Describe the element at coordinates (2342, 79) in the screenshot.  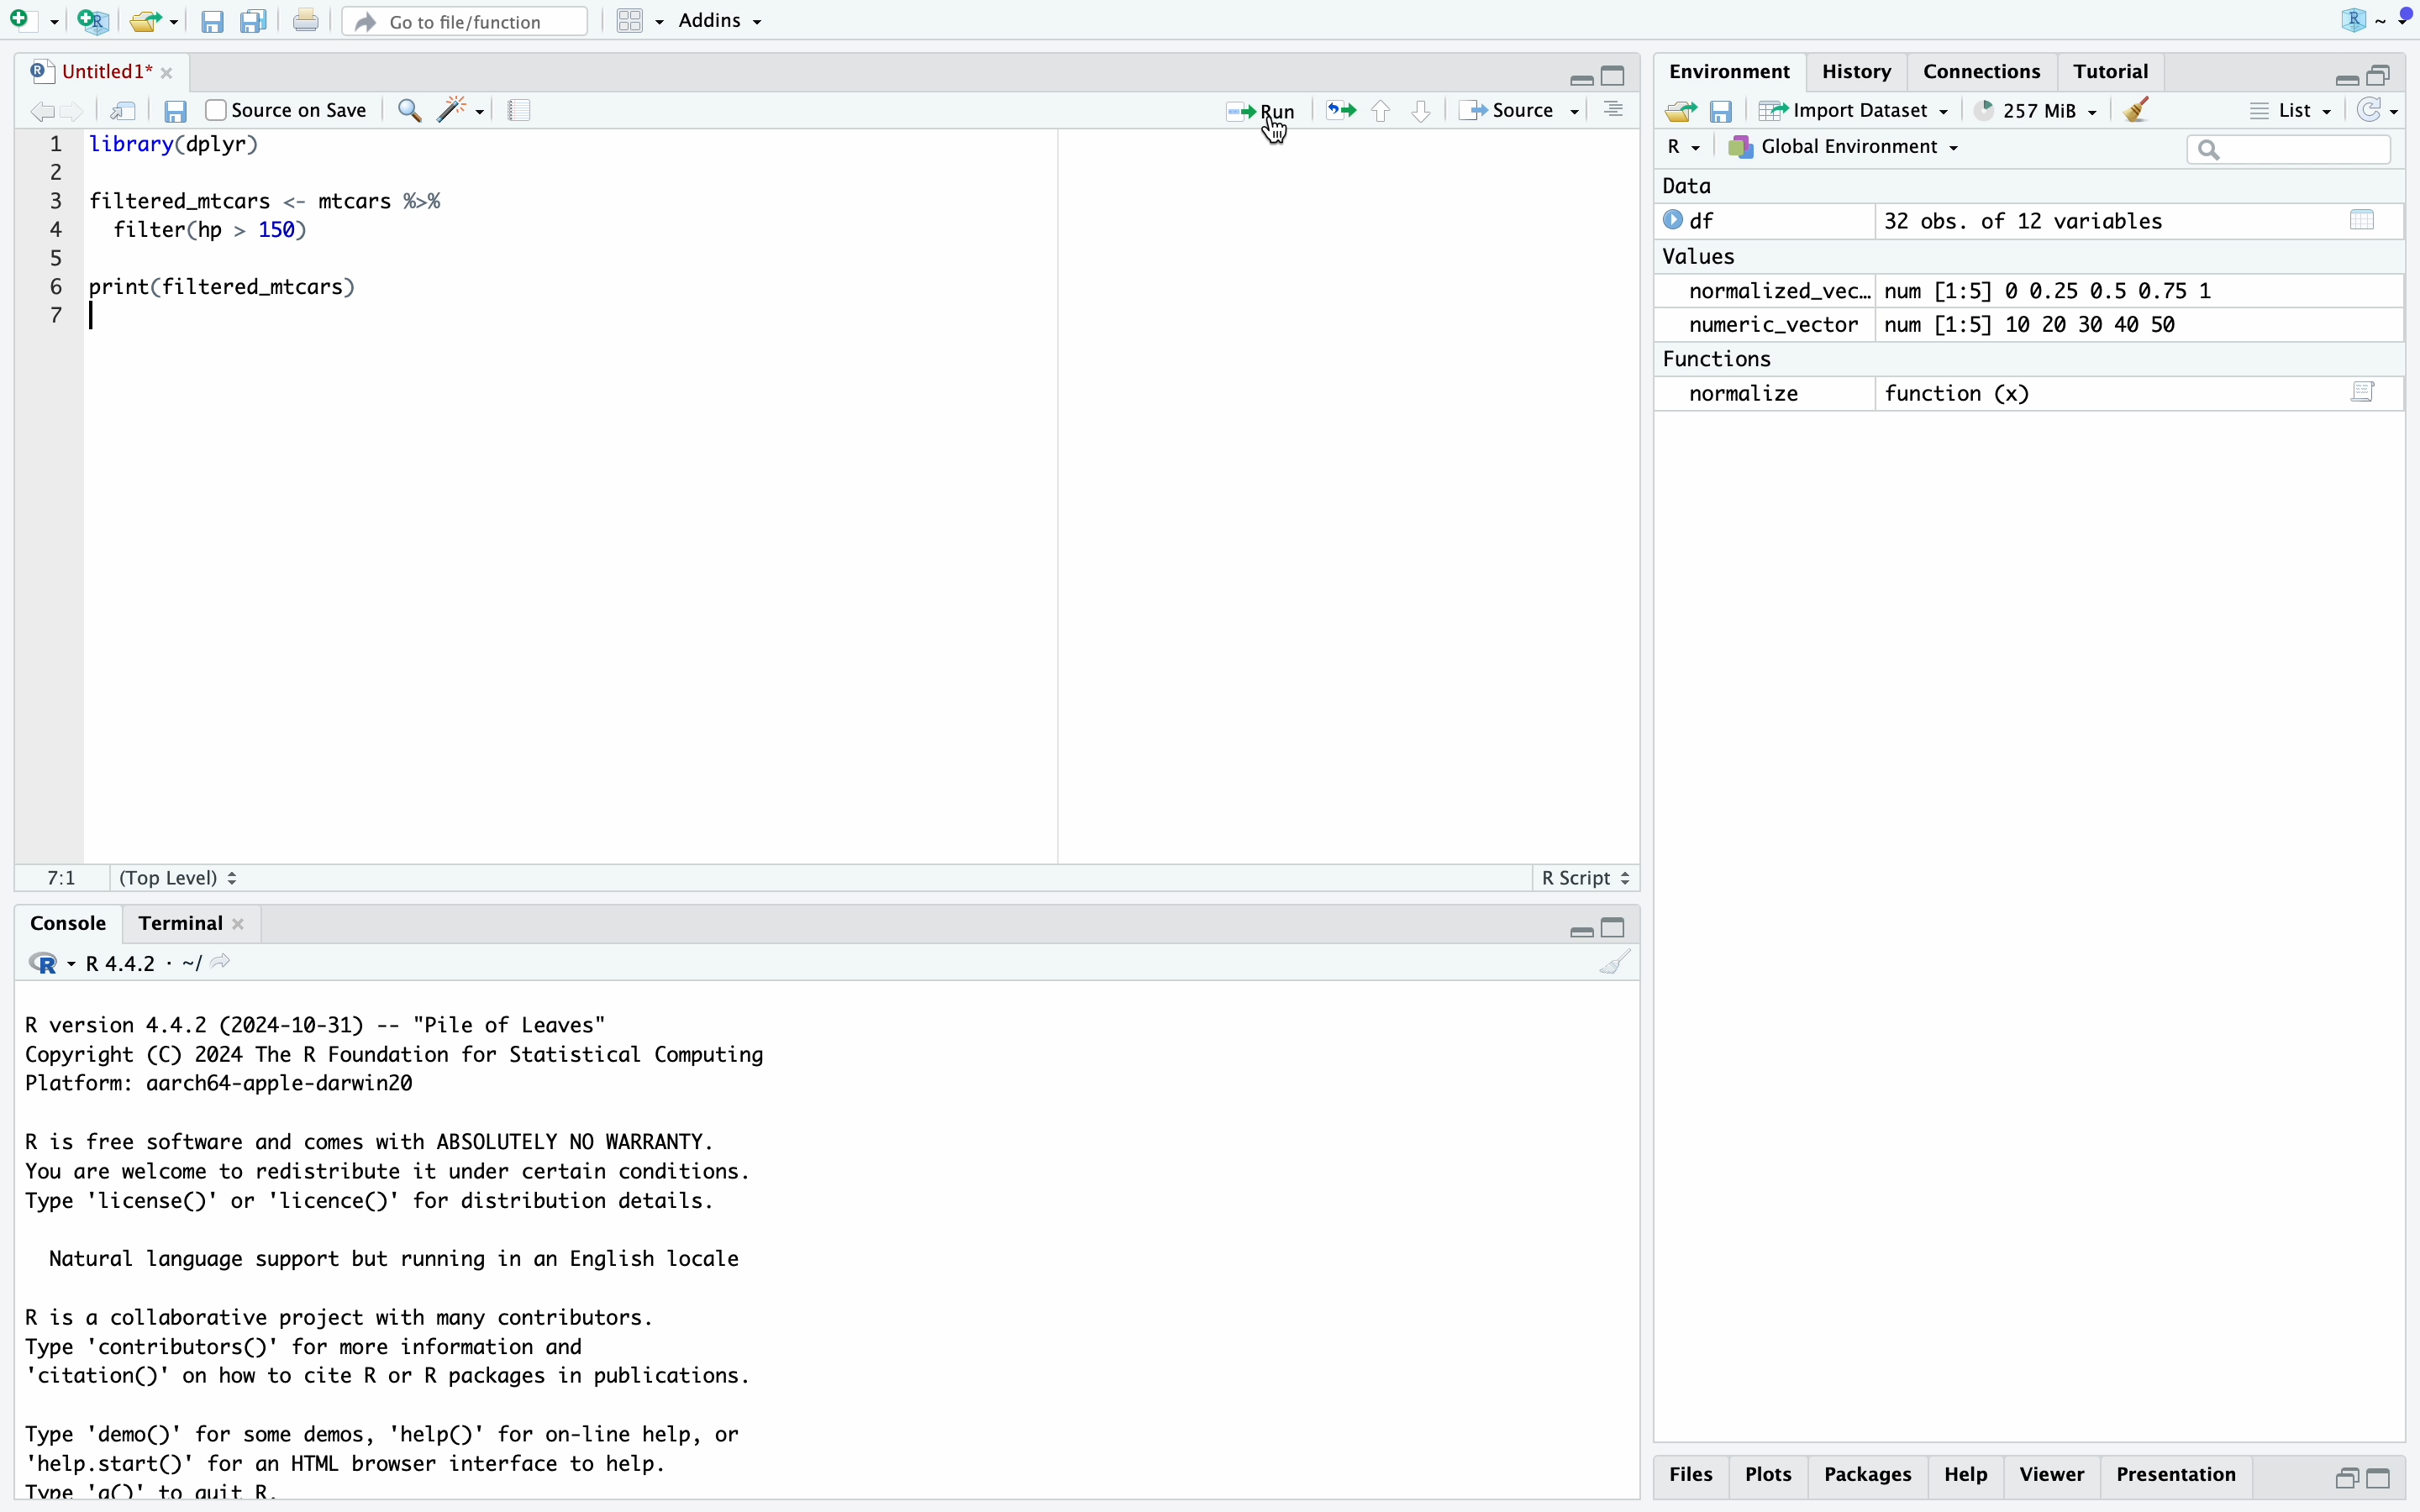
I see `minimize` at that location.